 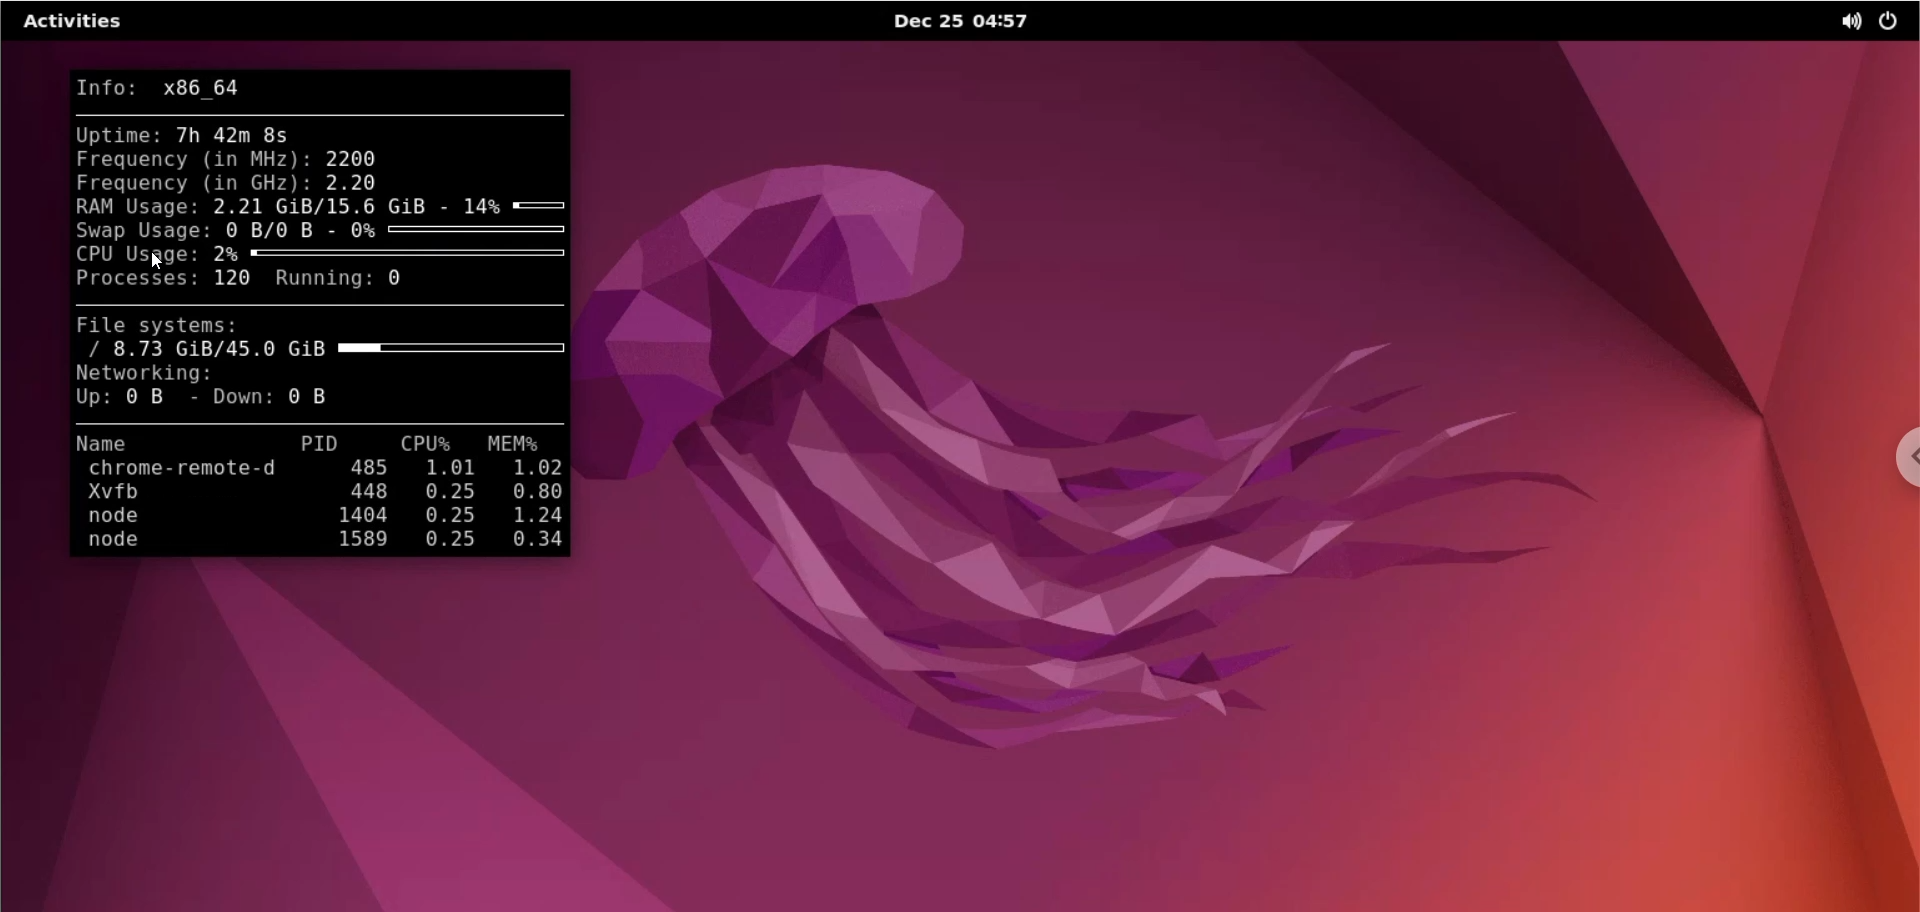 What do you see at coordinates (310, 444) in the screenshot?
I see `PID` at bounding box center [310, 444].